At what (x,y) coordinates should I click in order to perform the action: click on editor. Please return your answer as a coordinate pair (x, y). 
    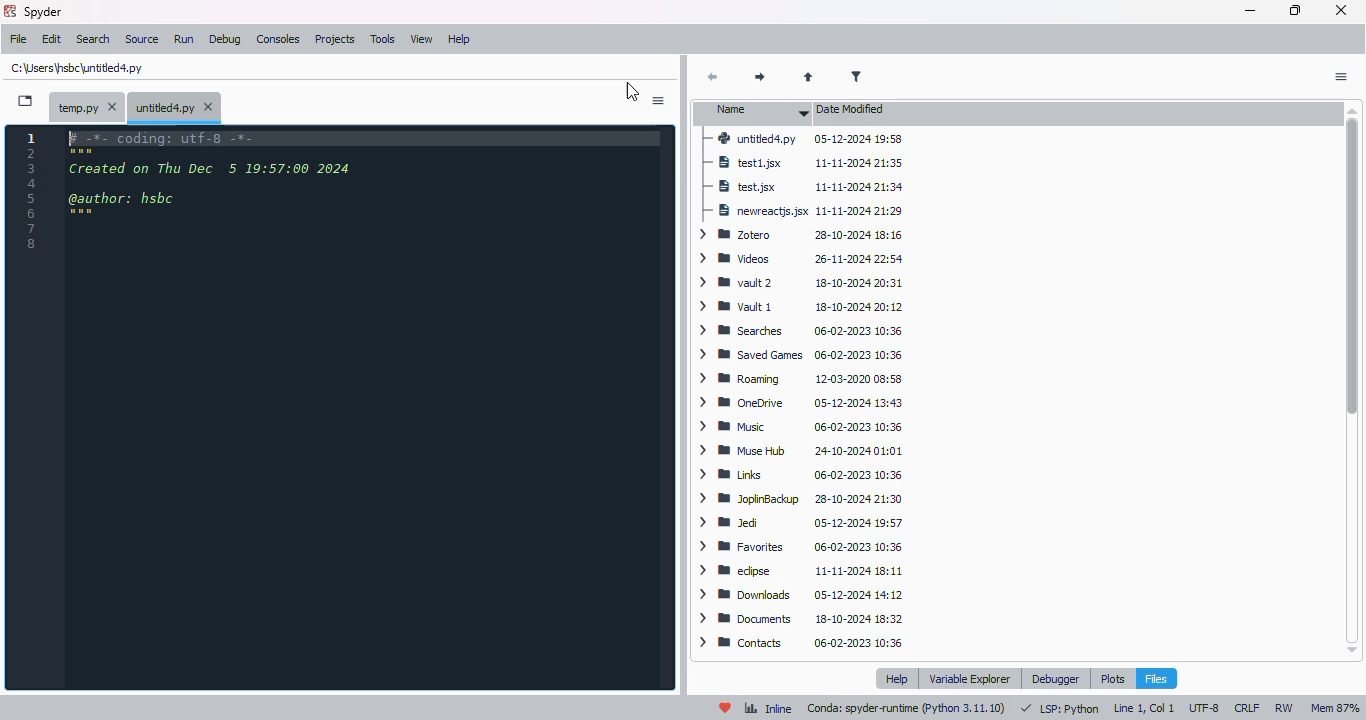
    Looking at the image, I should click on (364, 407).